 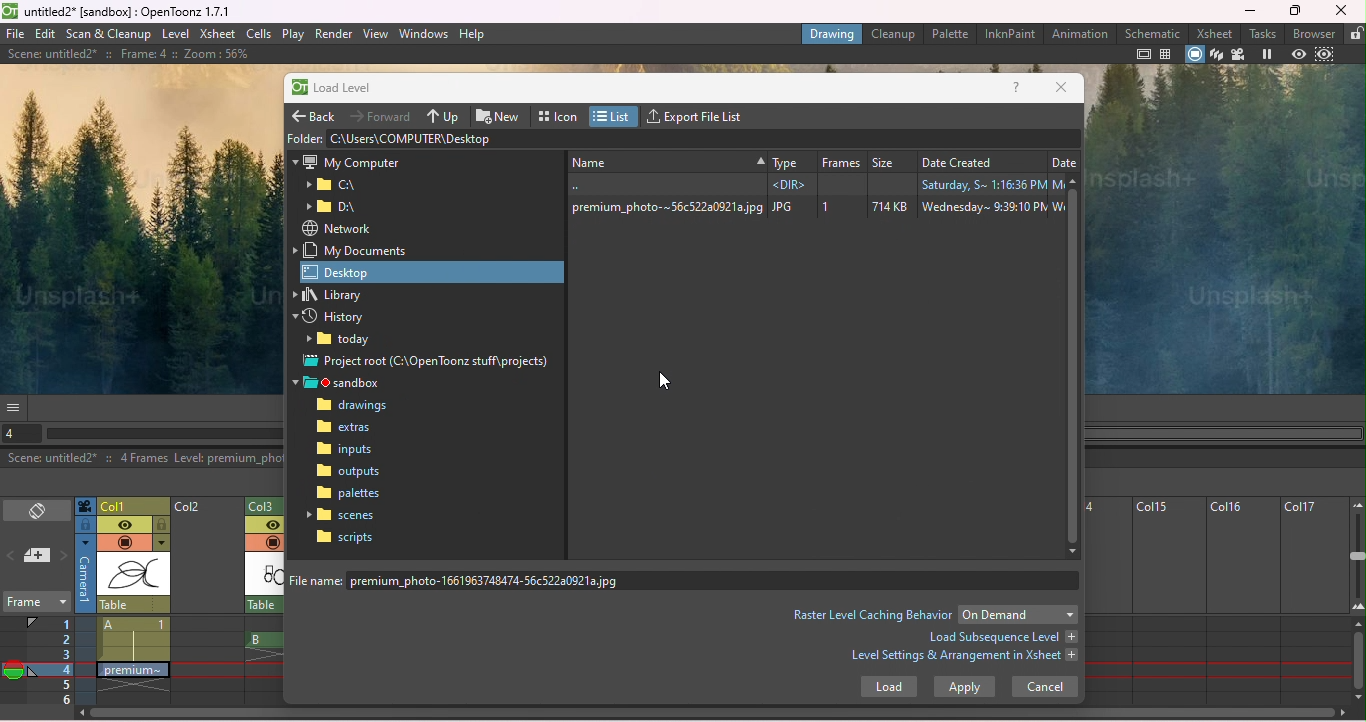 What do you see at coordinates (337, 318) in the screenshot?
I see `History` at bounding box center [337, 318].